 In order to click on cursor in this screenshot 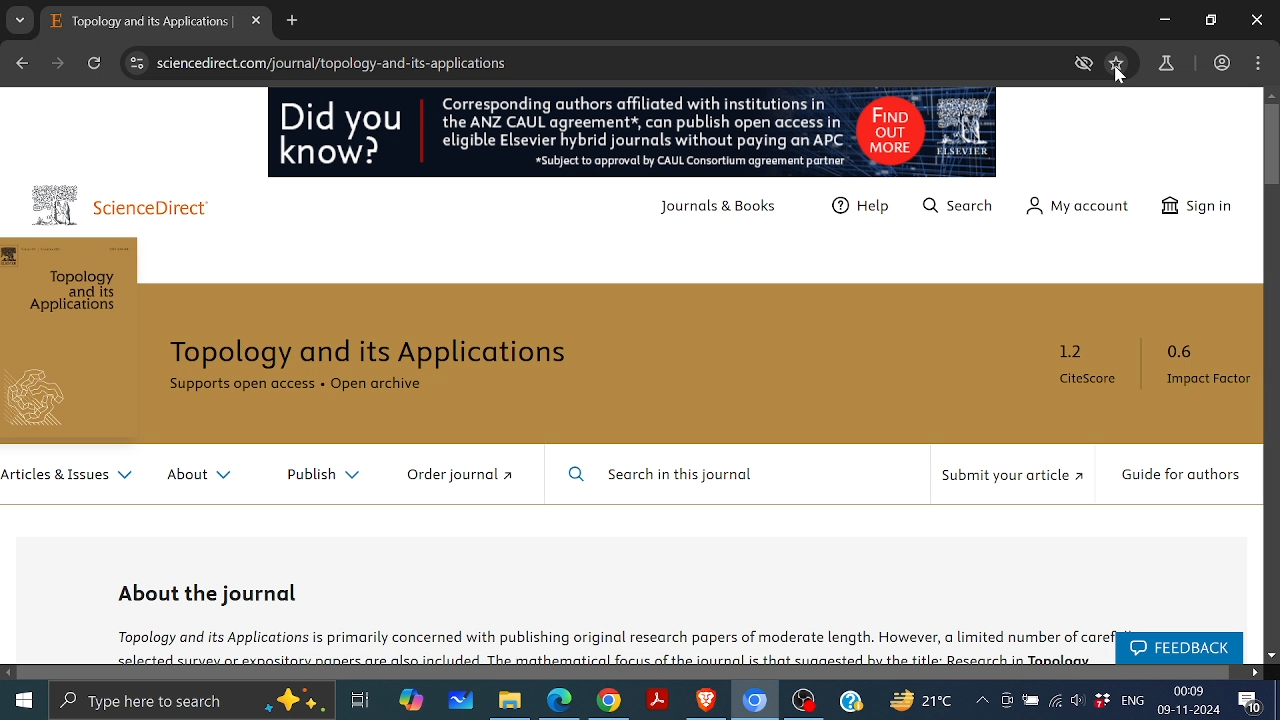, I will do `click(1121, 78)`.